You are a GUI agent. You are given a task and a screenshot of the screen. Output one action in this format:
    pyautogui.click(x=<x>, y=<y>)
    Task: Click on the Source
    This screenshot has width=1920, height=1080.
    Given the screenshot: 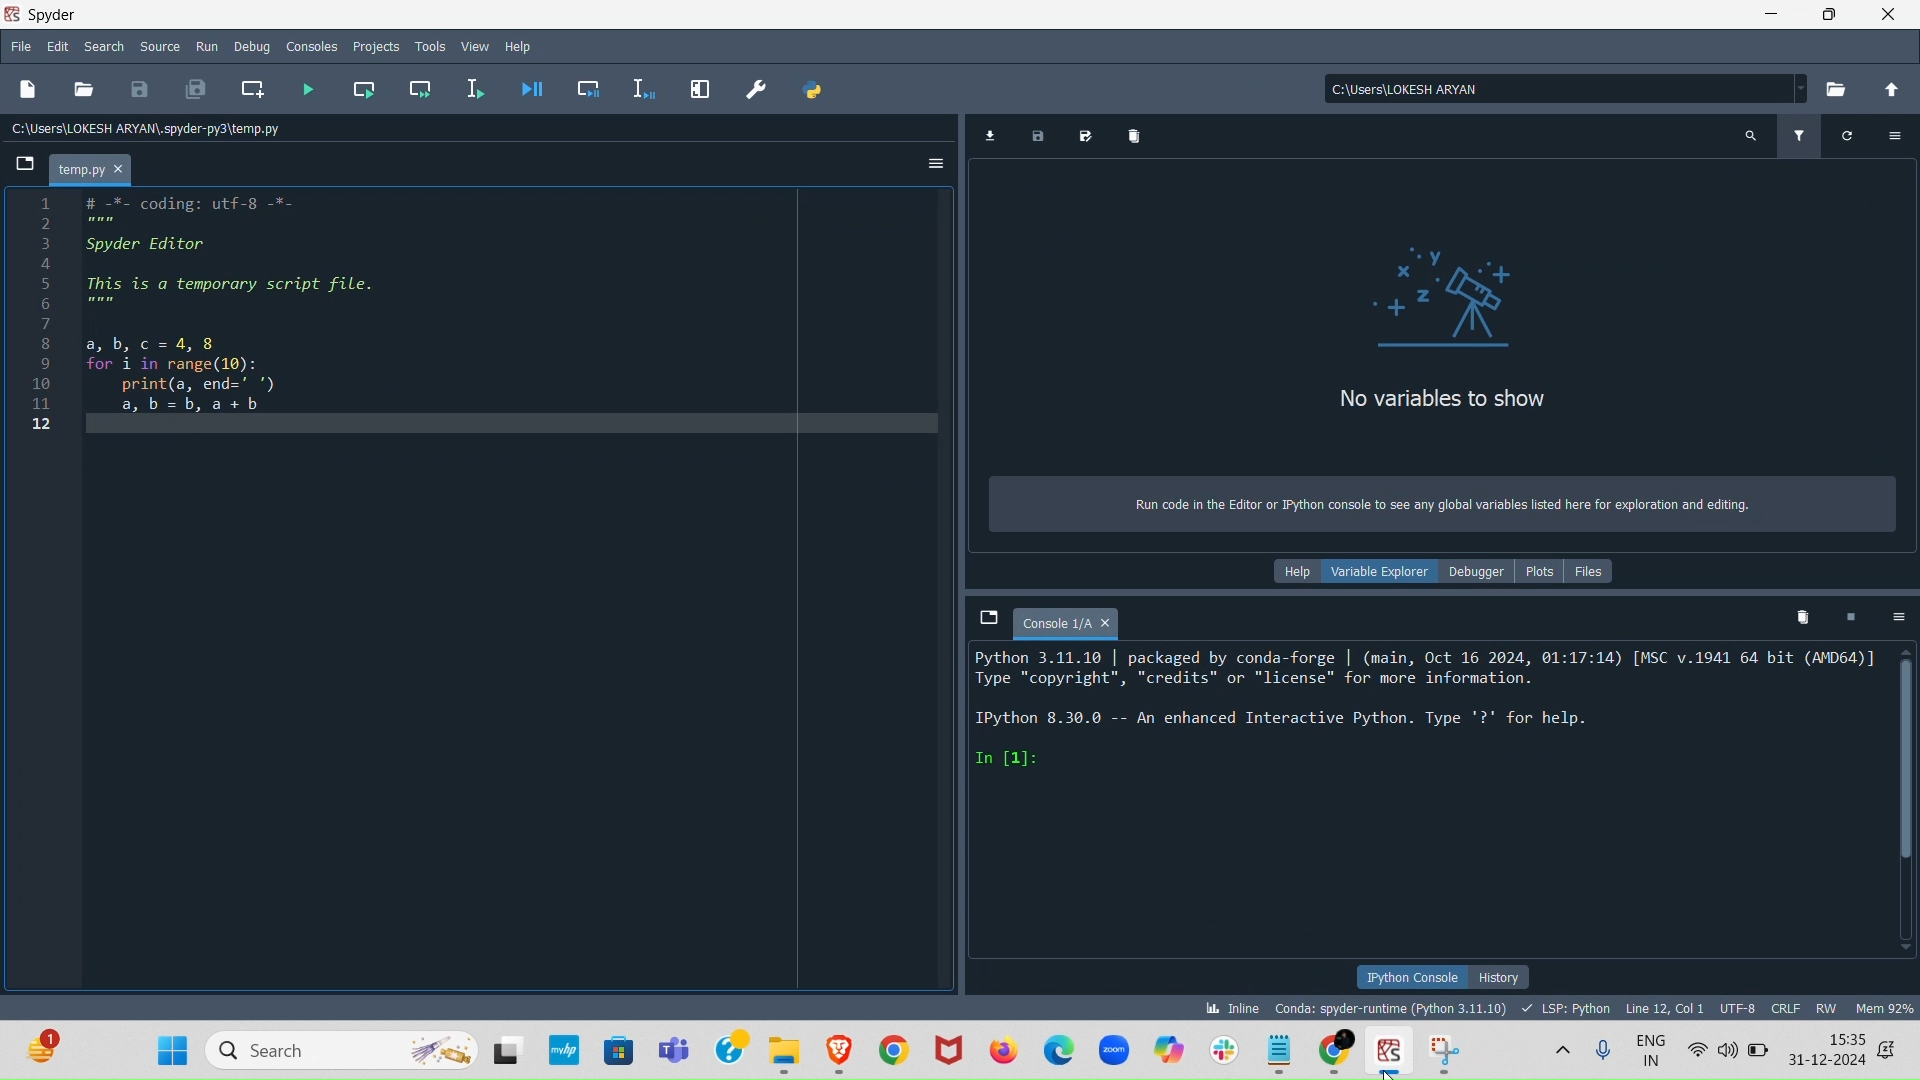 What is the action you would take?
    pyautogui.click(x=158, y=43)
    